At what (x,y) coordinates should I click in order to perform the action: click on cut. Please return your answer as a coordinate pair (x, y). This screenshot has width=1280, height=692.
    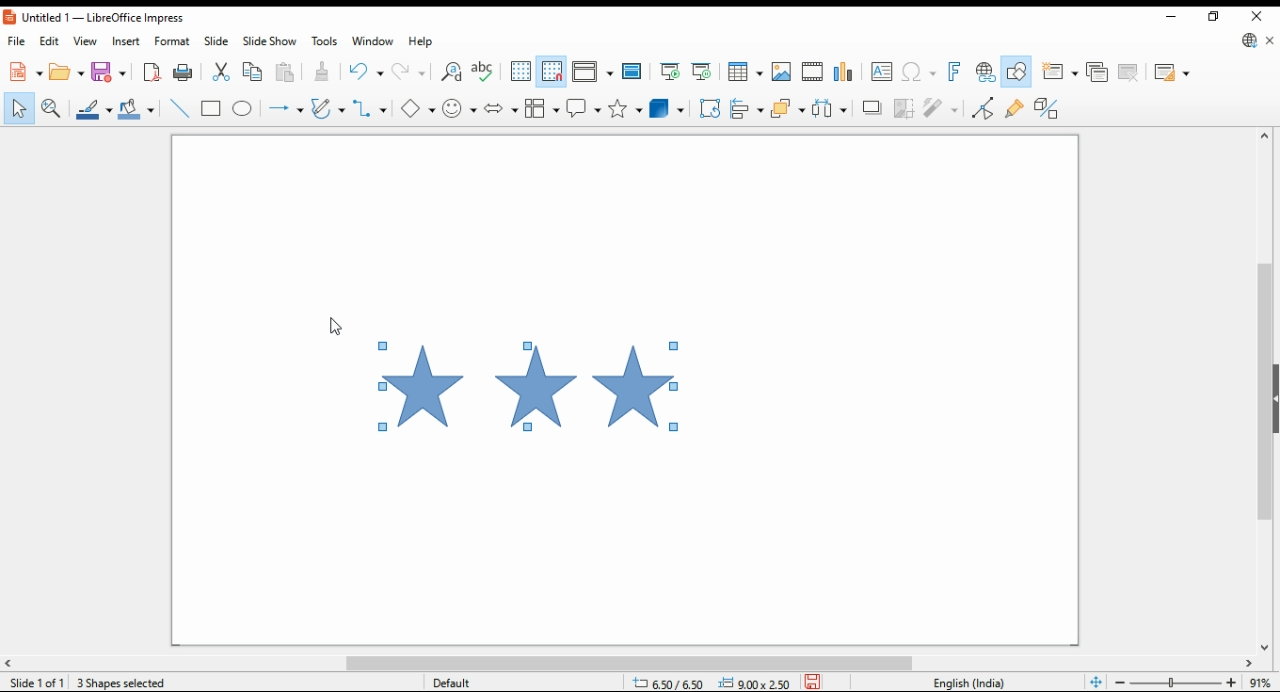
    Looking at the image, I should click on (224, 71).